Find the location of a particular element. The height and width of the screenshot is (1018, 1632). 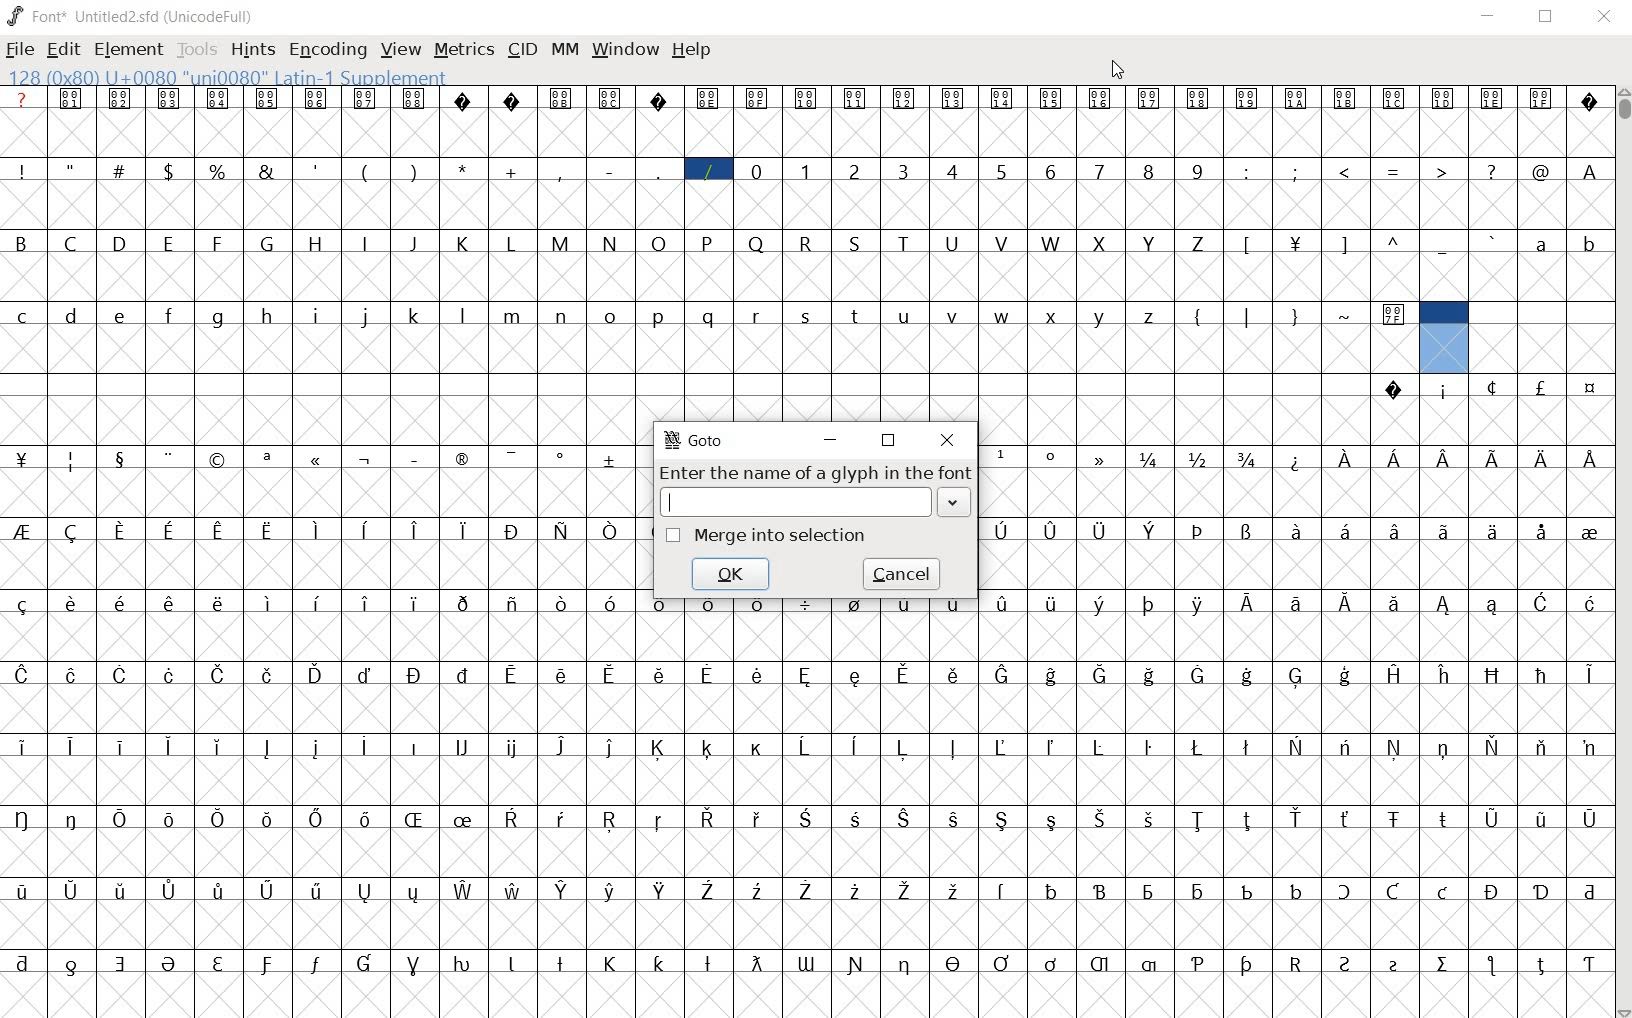

Symbol is located at coordinates (564, 817).